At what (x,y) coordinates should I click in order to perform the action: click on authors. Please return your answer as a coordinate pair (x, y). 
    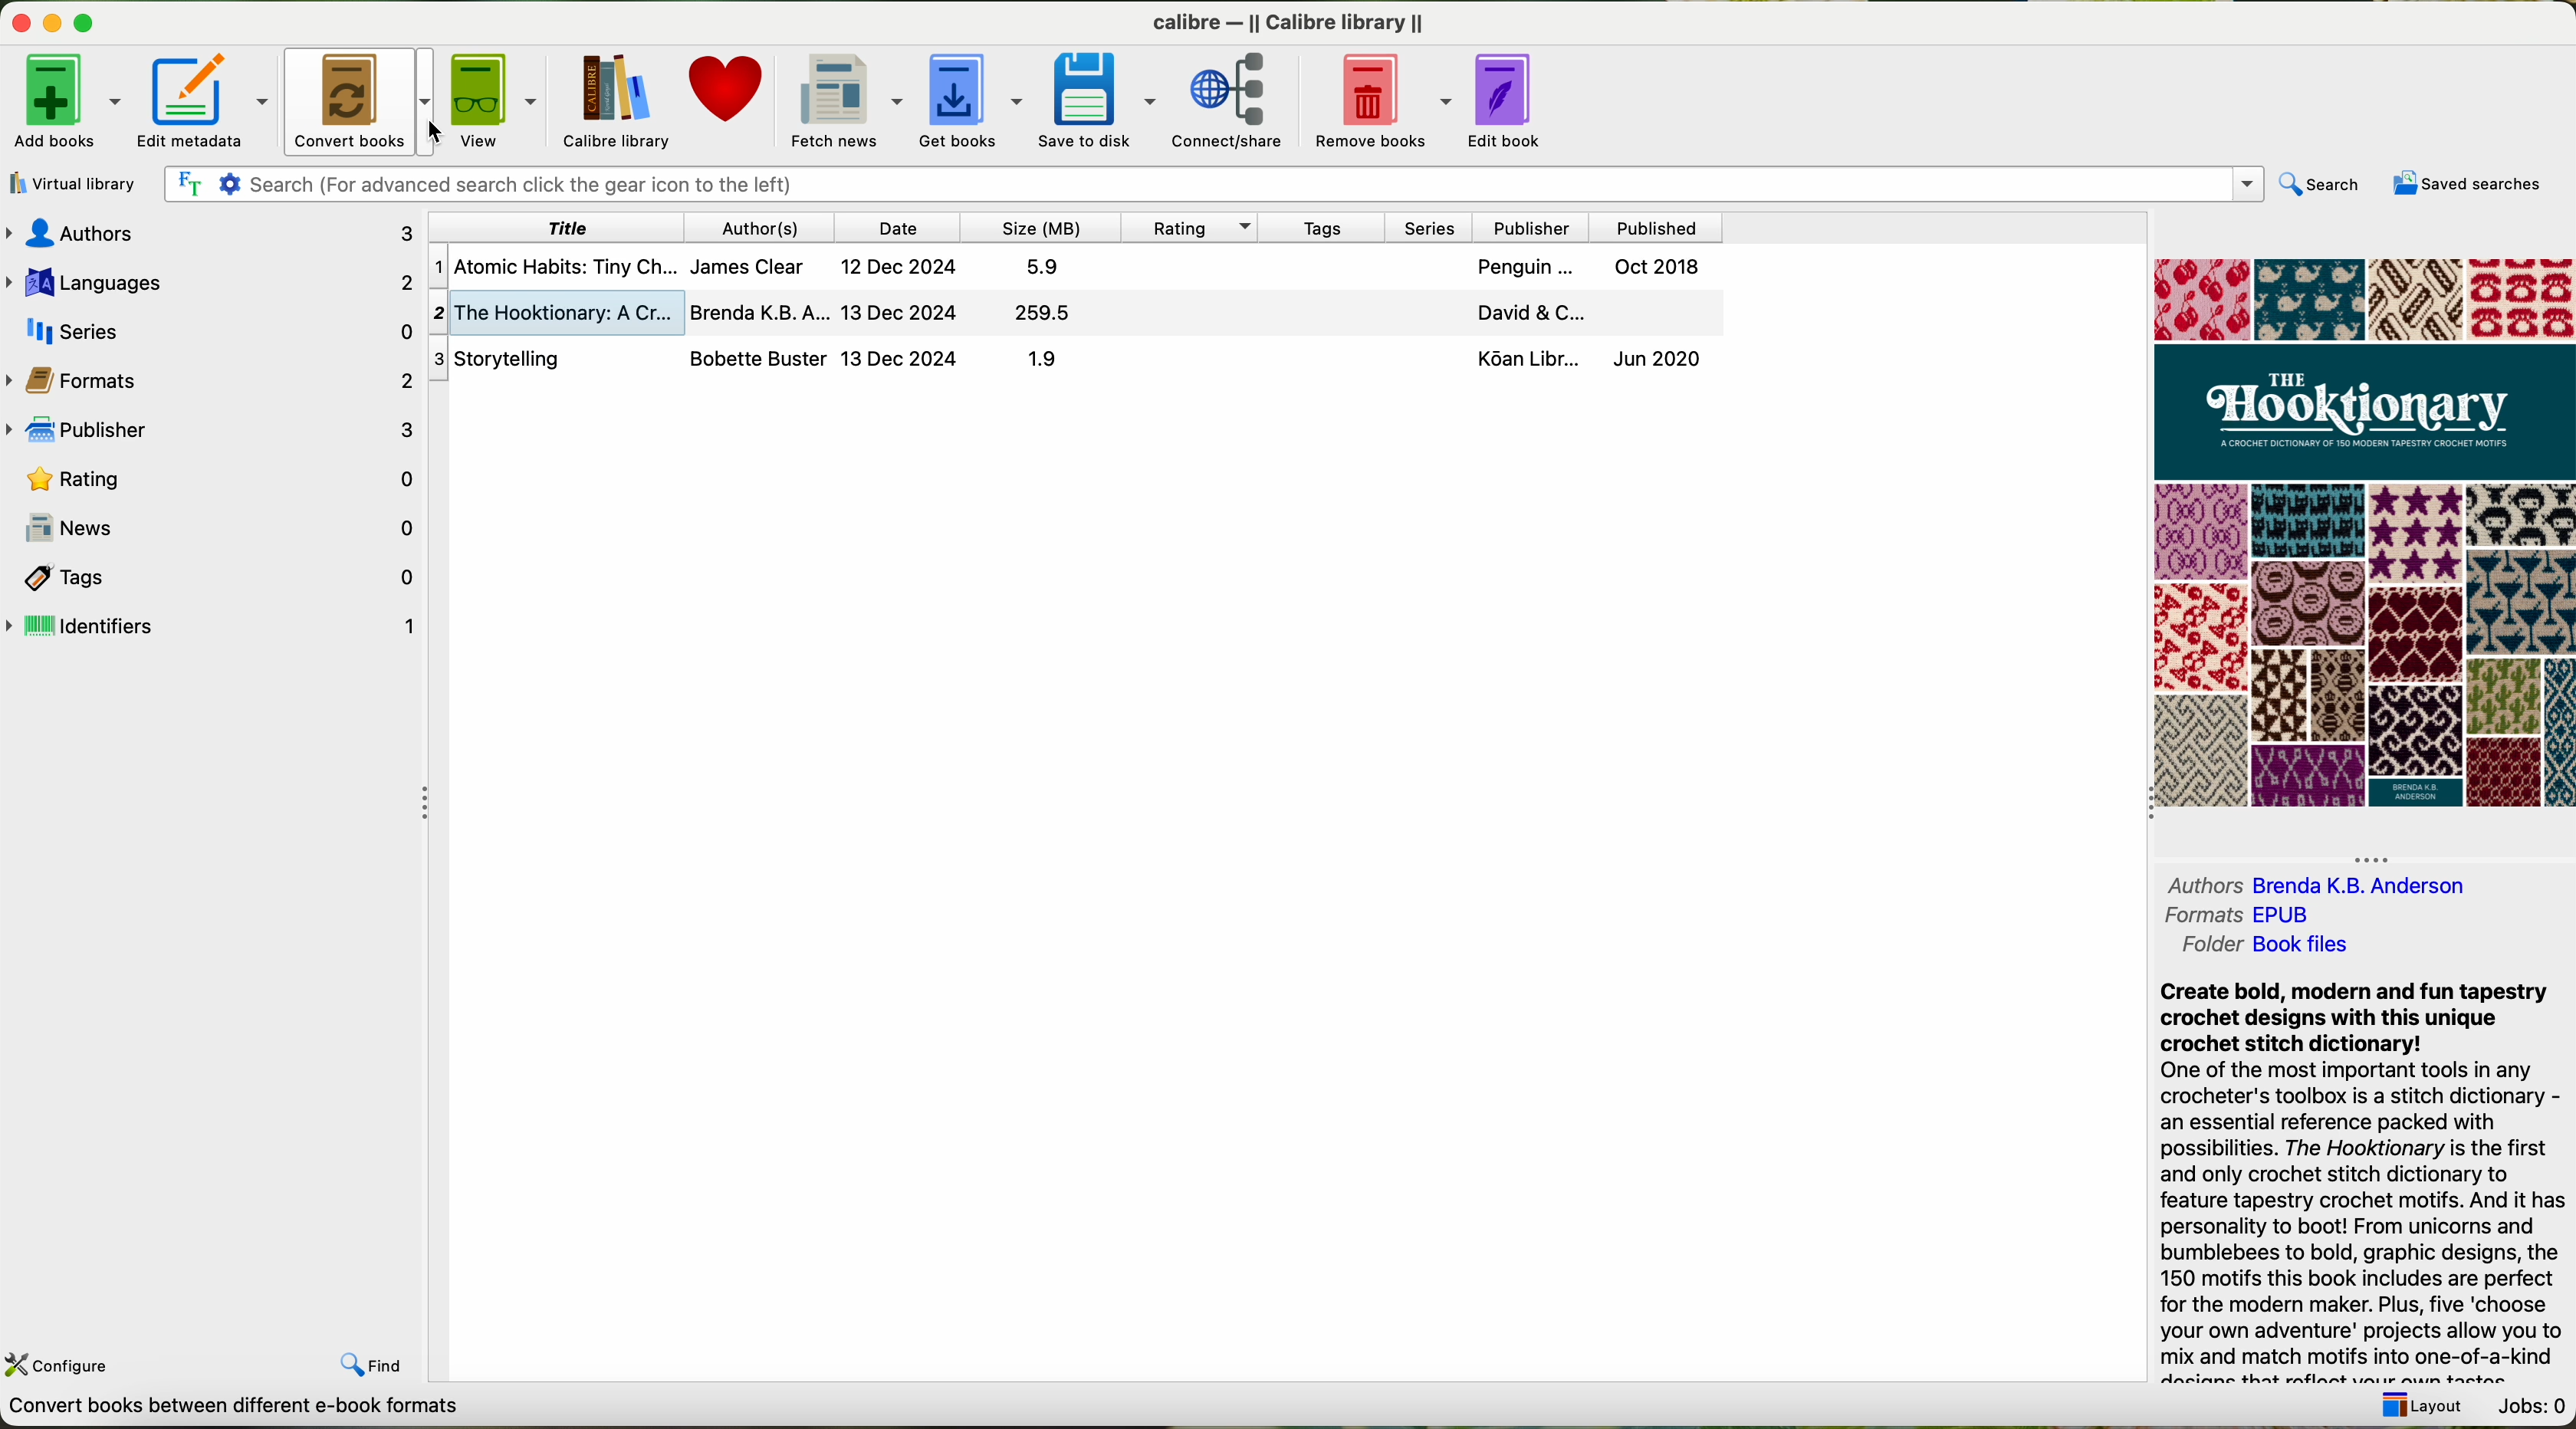
    Looking at the image, I should click on (211, 235).